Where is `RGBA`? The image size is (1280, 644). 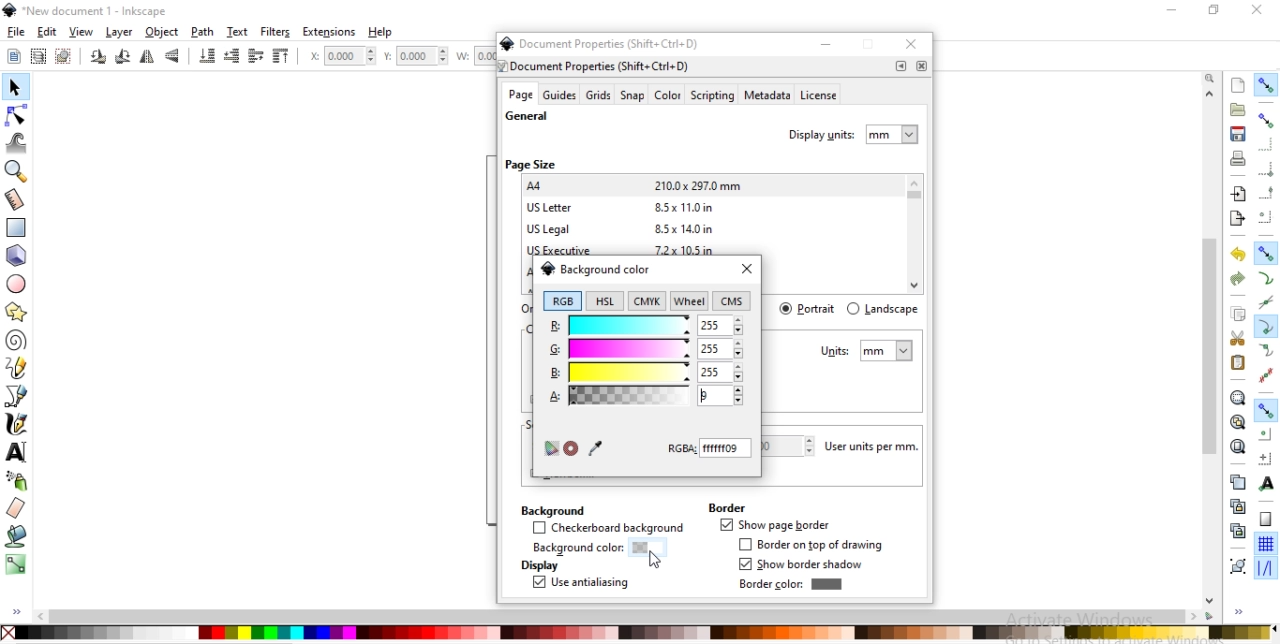
RGBA is located at coordinates (710, 448).